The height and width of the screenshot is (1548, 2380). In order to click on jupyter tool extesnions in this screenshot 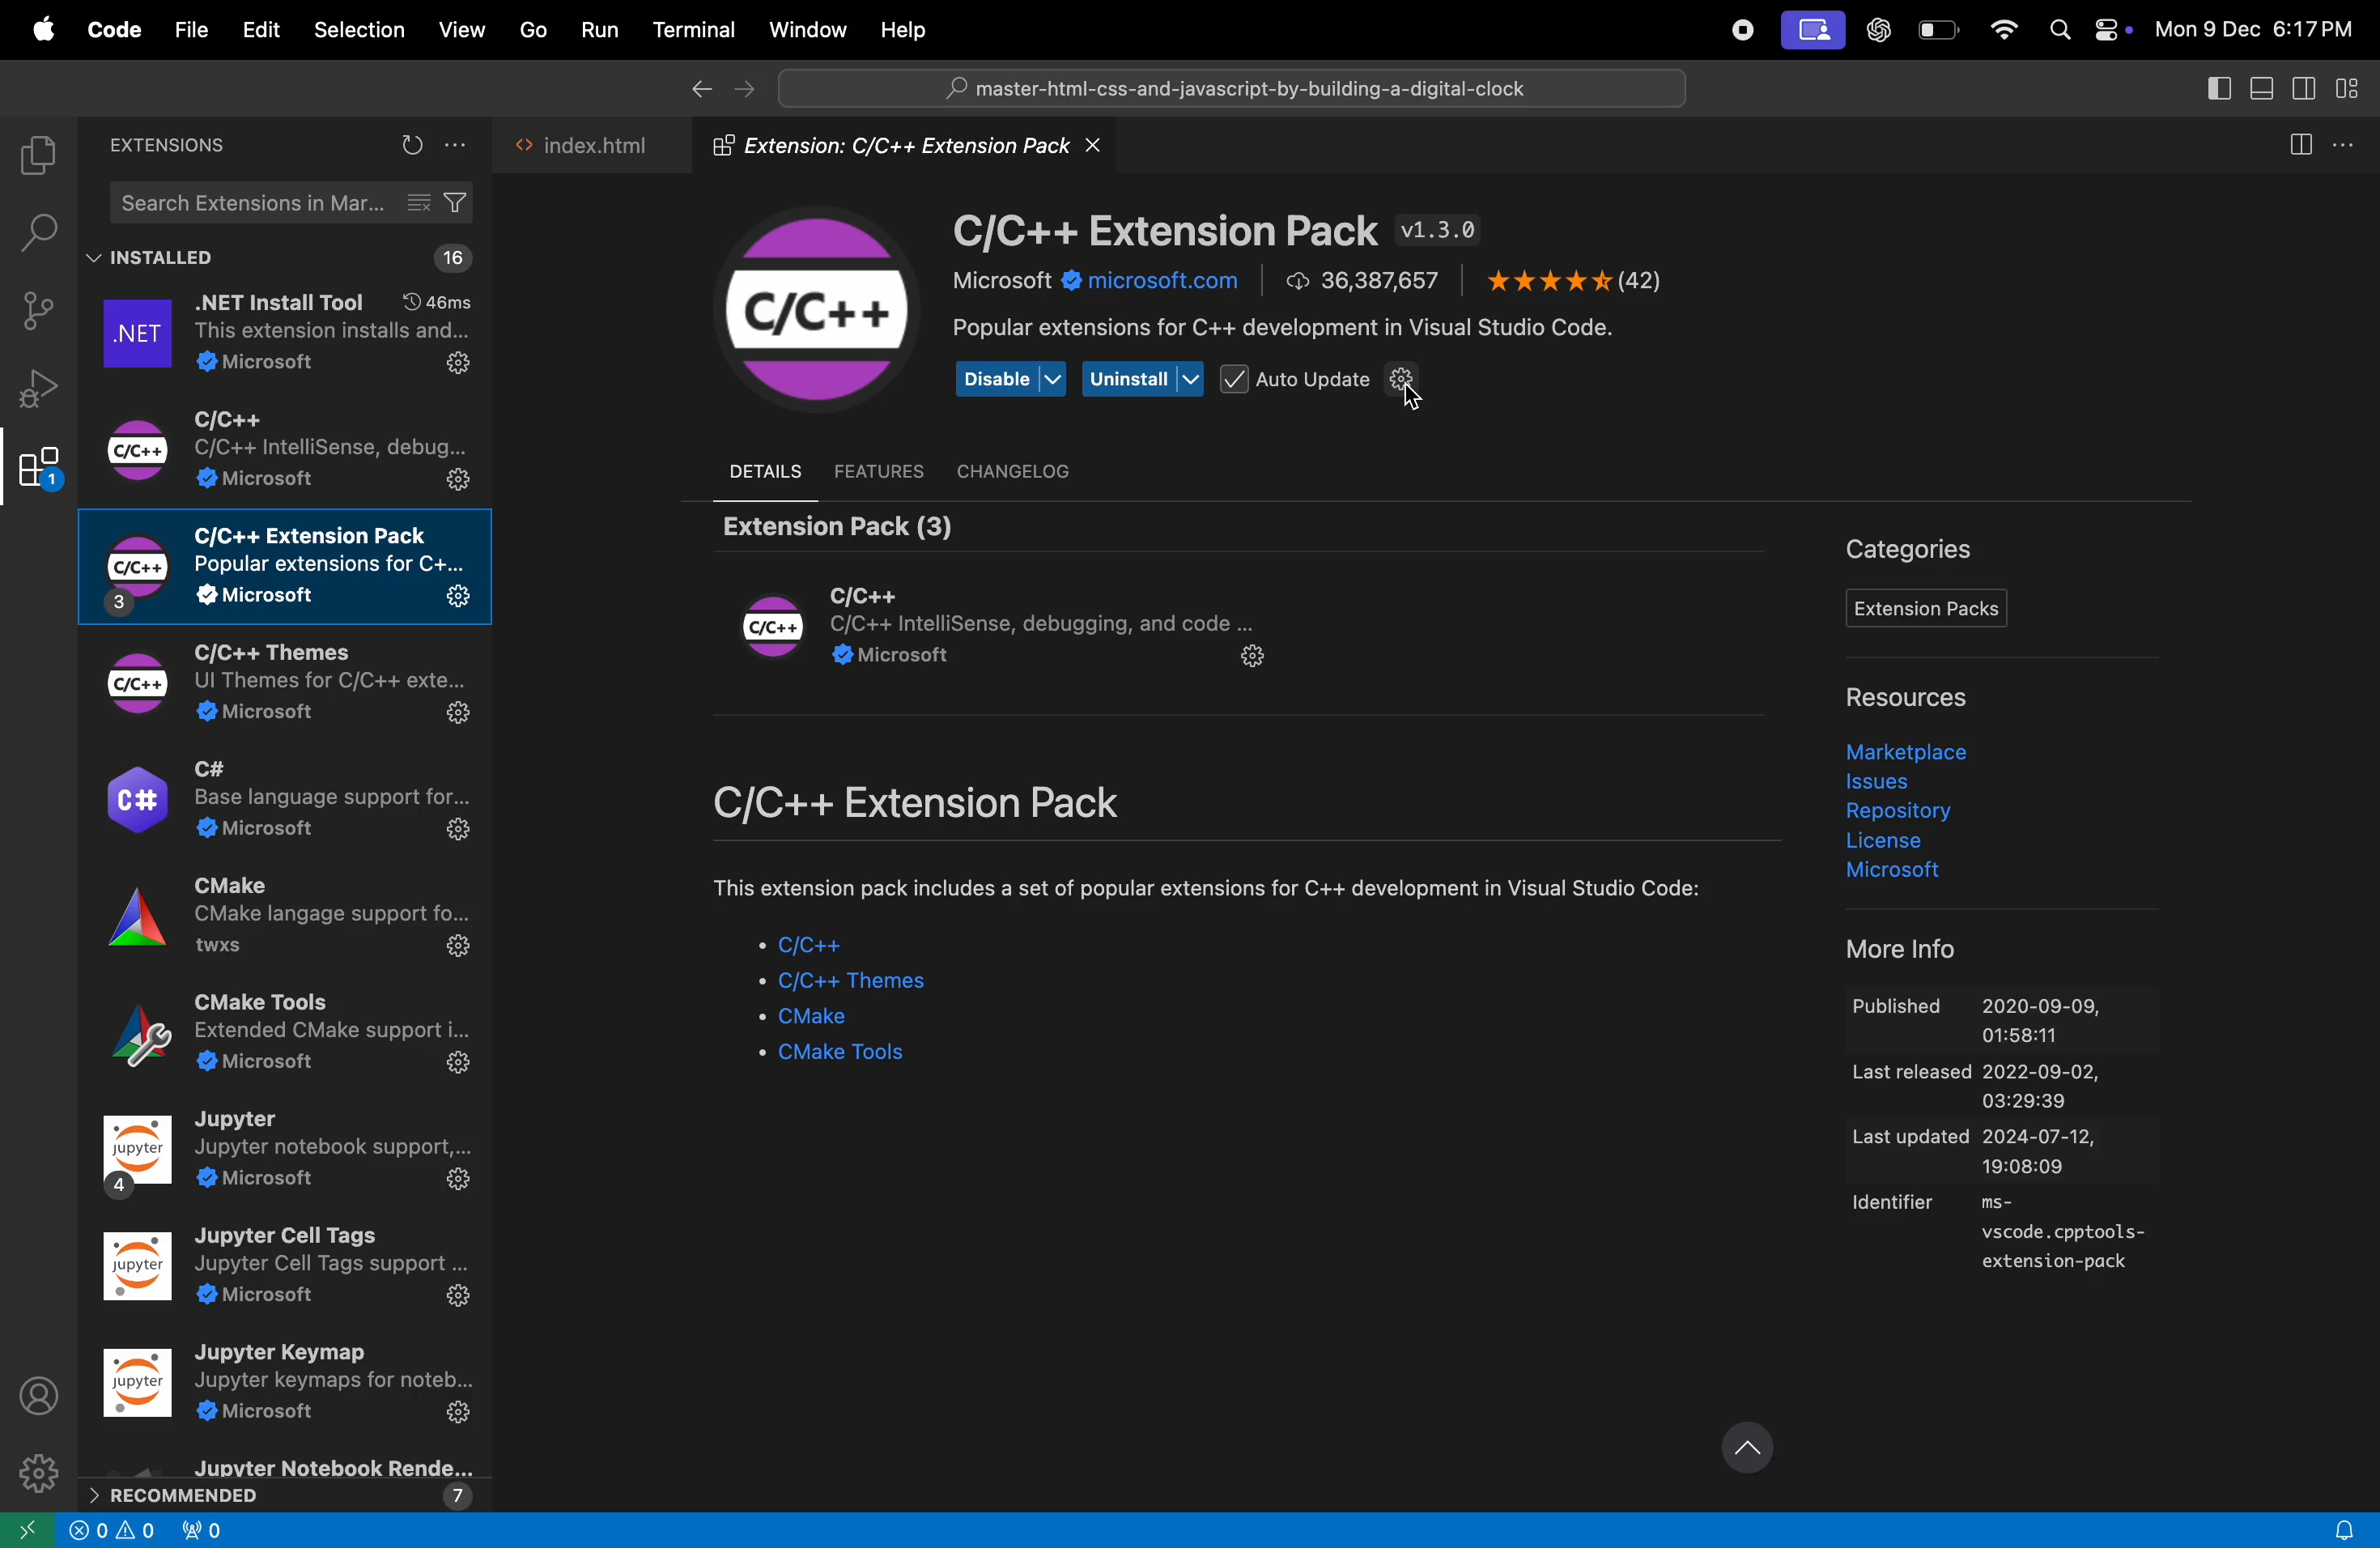, I will do `click(289, 1273)`.